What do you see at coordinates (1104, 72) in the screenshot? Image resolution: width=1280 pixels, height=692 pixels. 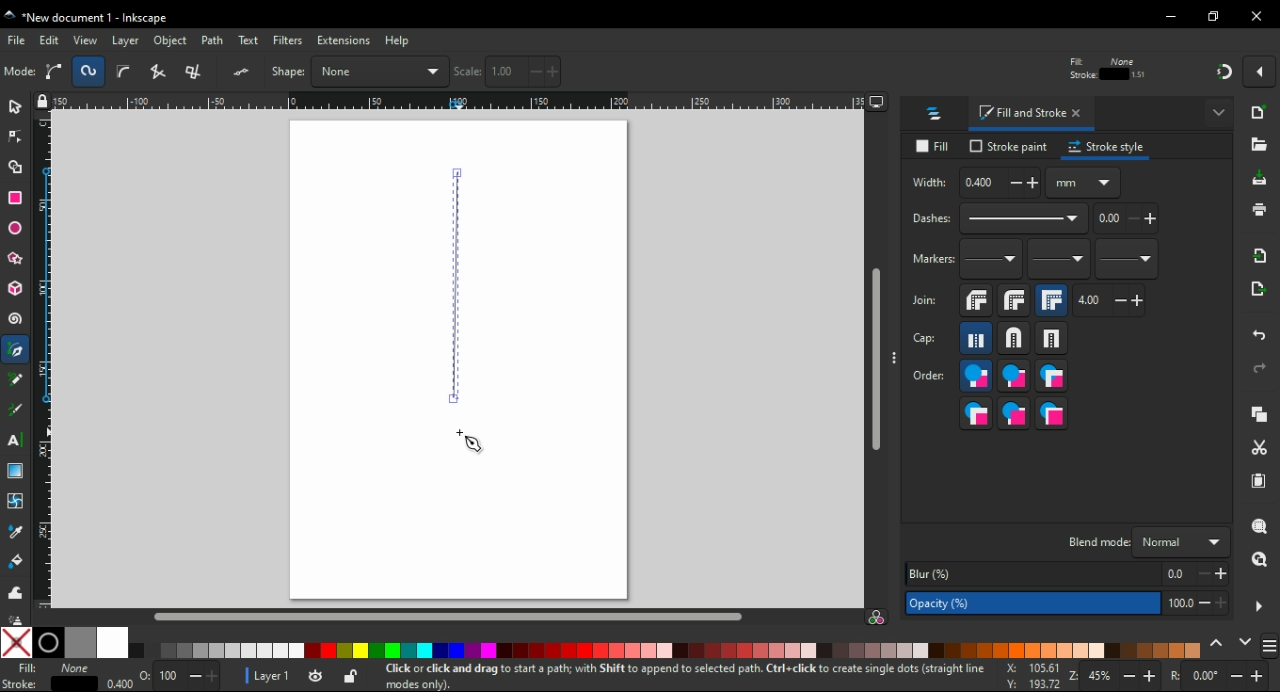 I see `when scaling rectangles, scale the radii of rounded corners` at bounding box center [1104, 72].